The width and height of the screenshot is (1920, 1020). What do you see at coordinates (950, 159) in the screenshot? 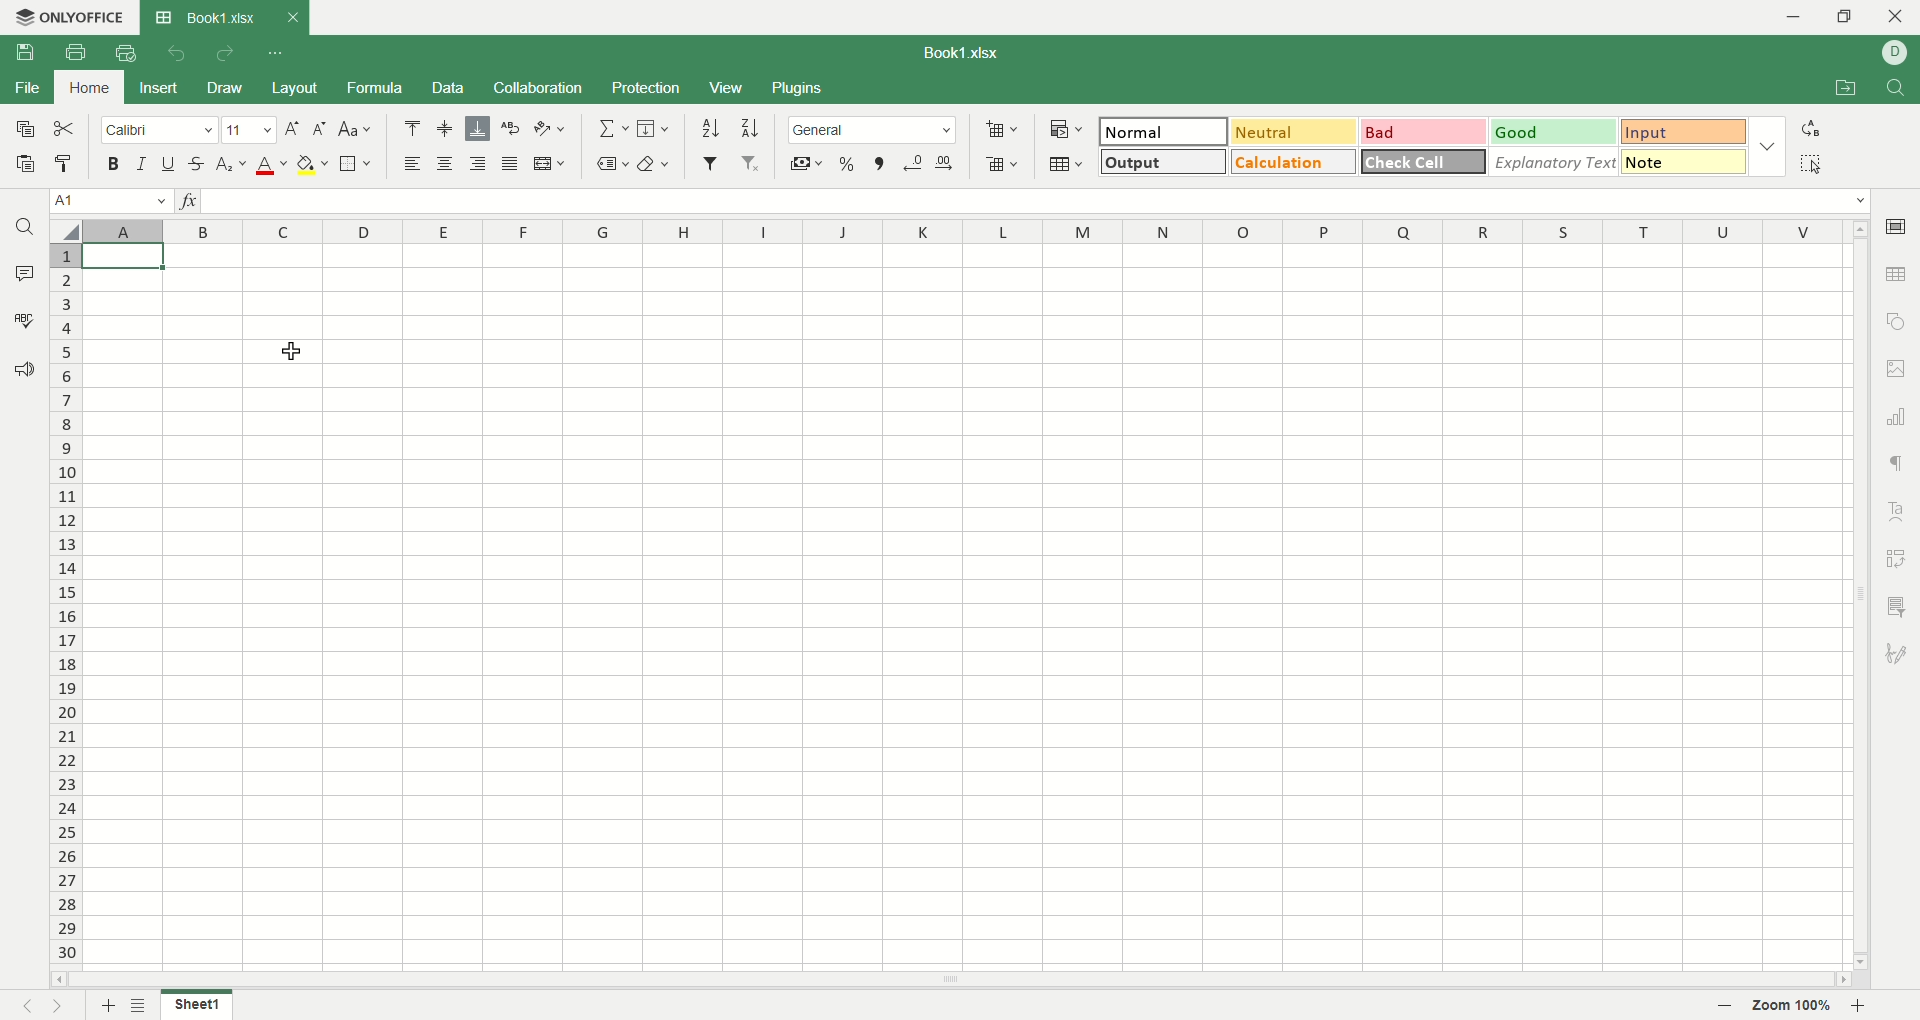
I see `increase decimal` at bounding box center [950, 159].